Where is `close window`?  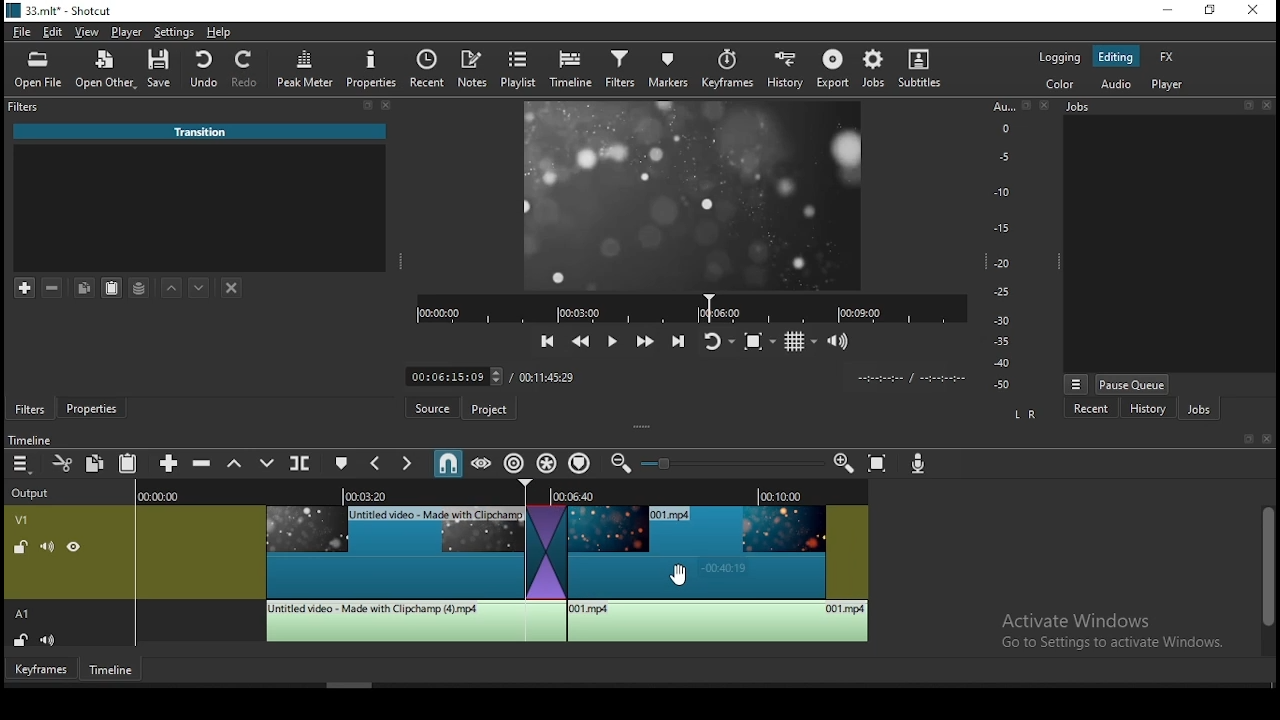
close window is located at coordinates (1255, 12).